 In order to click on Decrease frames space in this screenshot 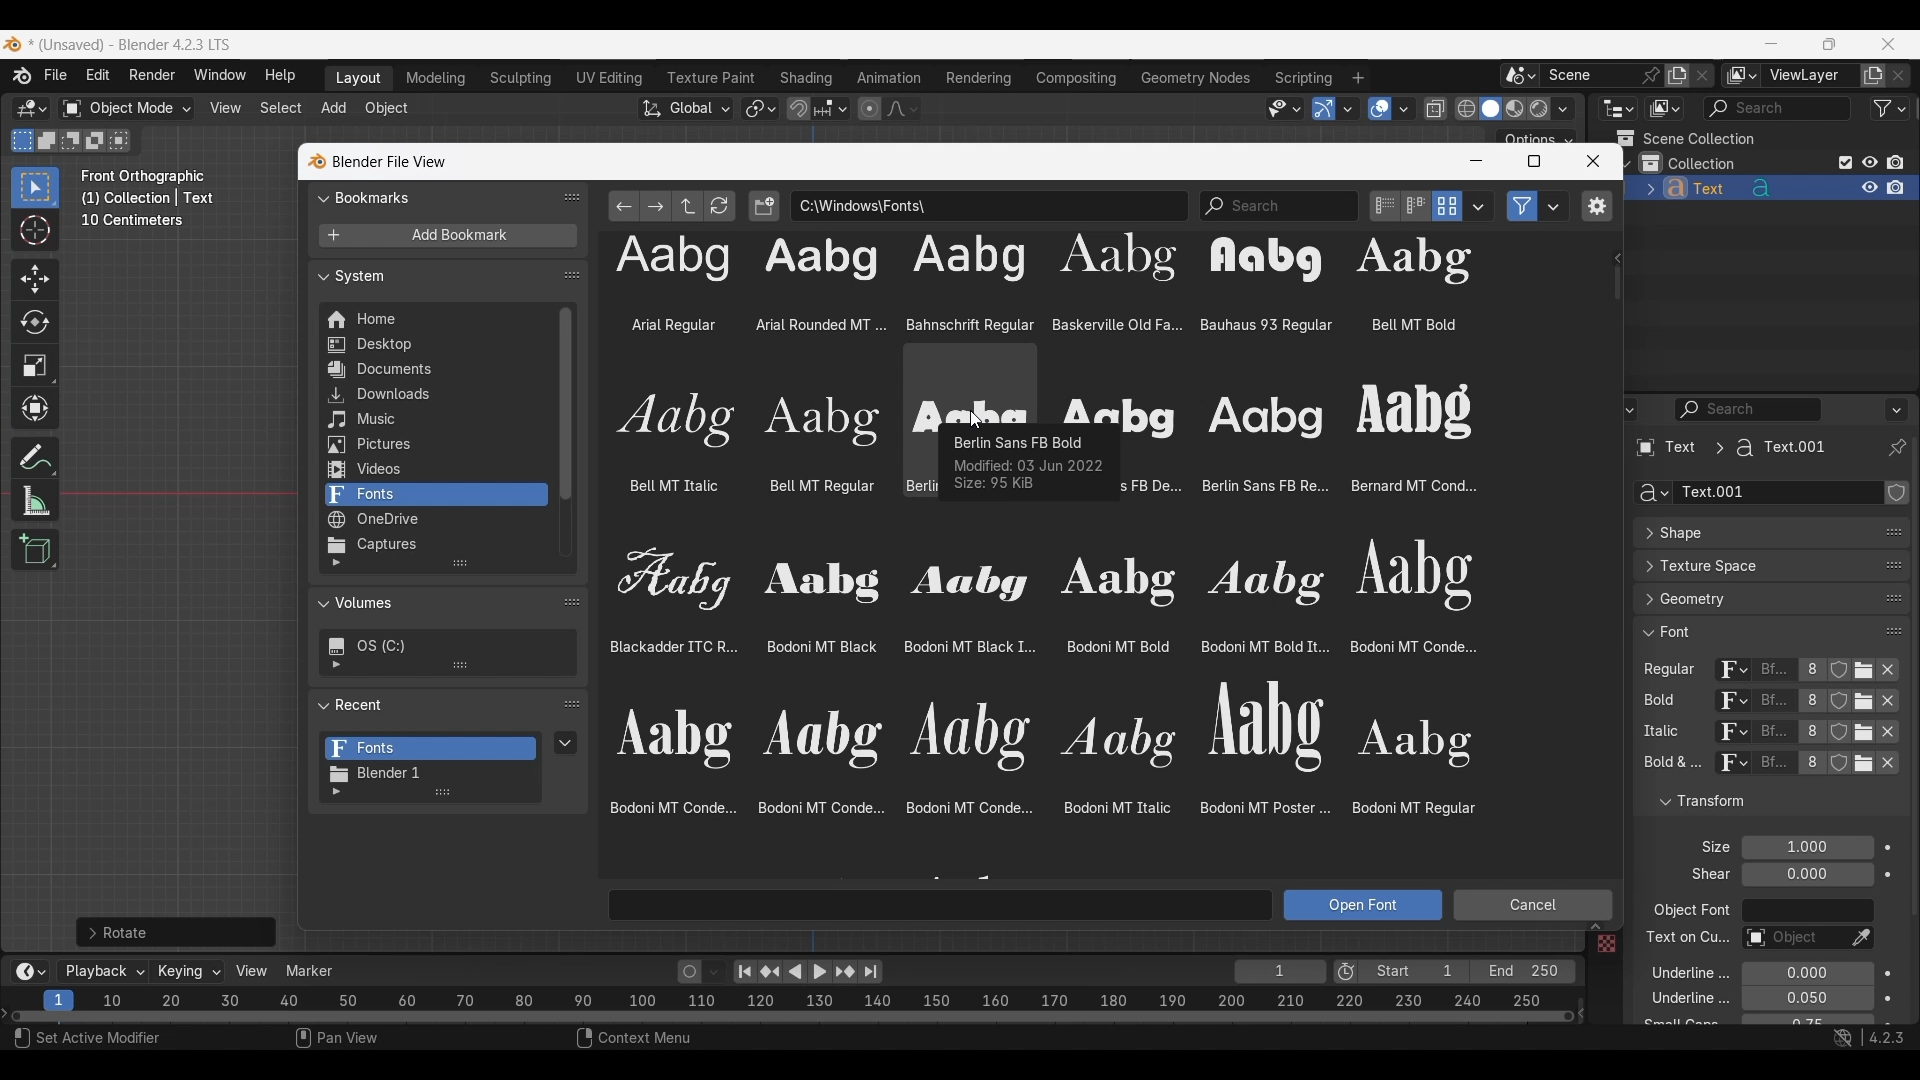, I will do `click(1582, 1012)`.